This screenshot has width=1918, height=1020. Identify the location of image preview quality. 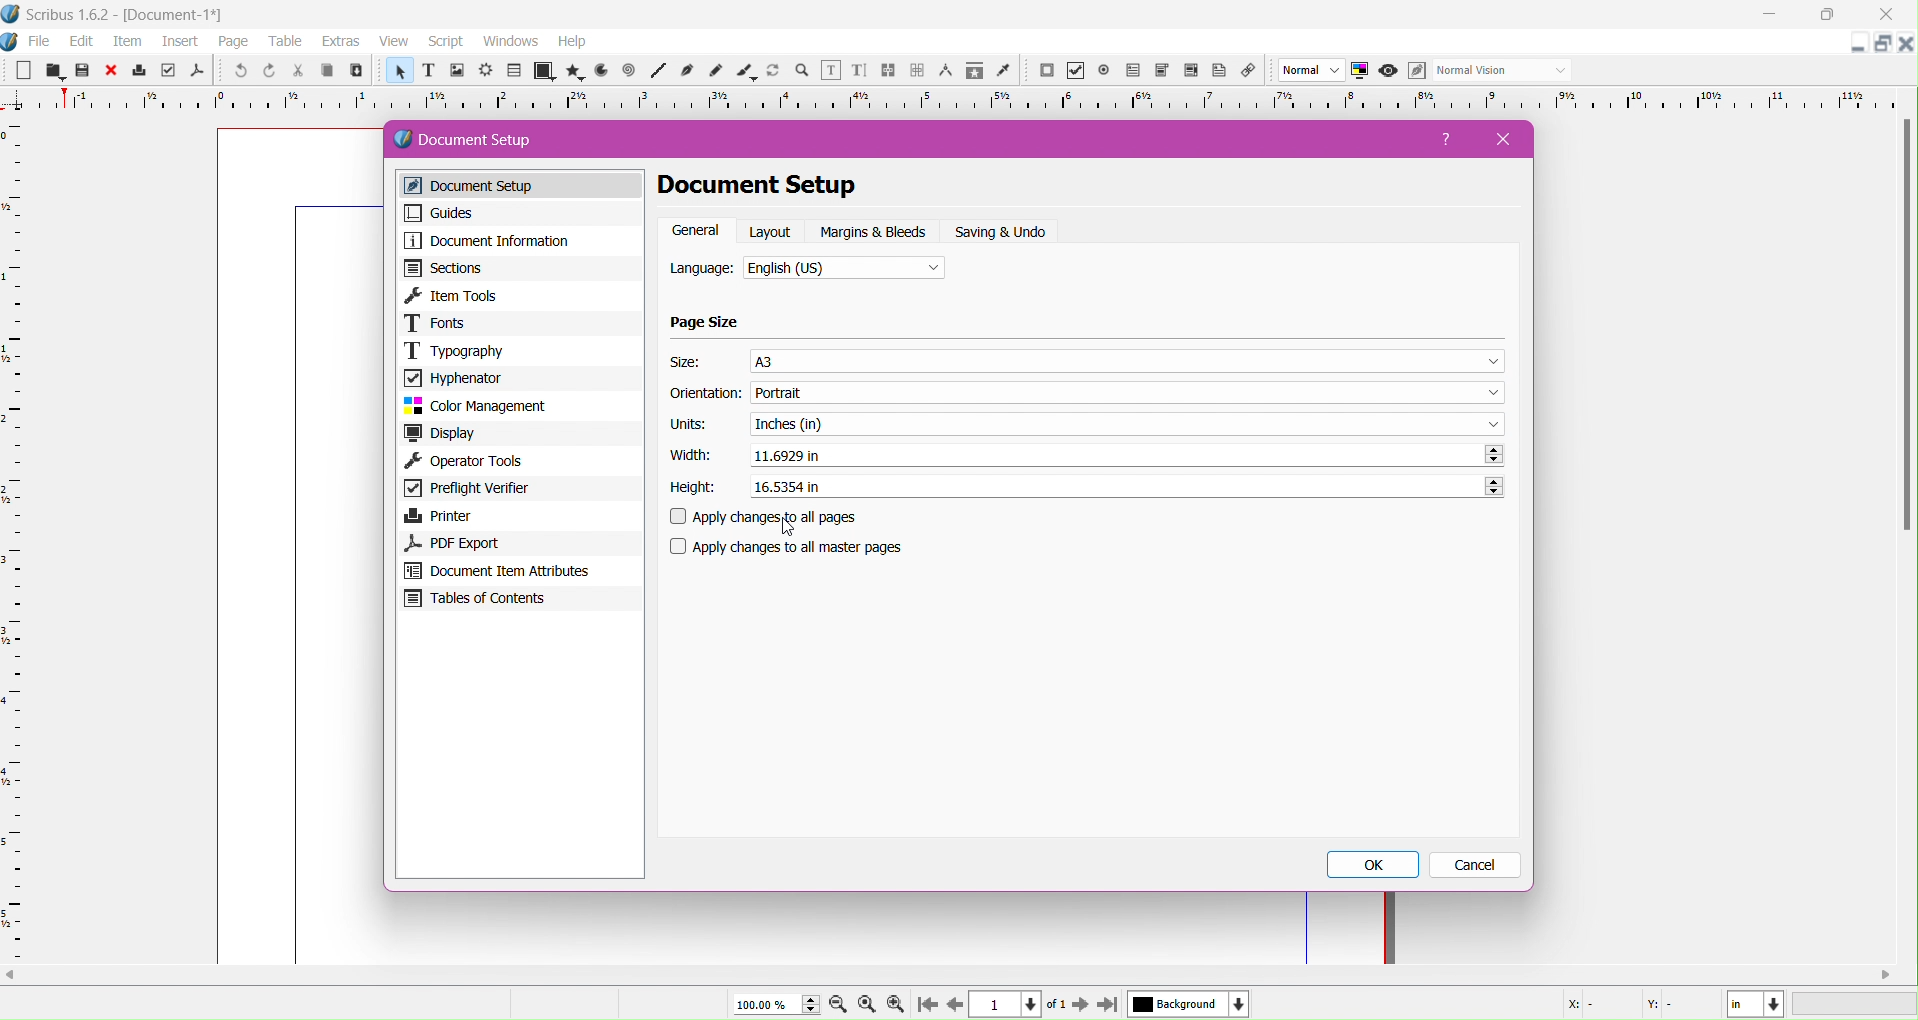
(1312, 71).